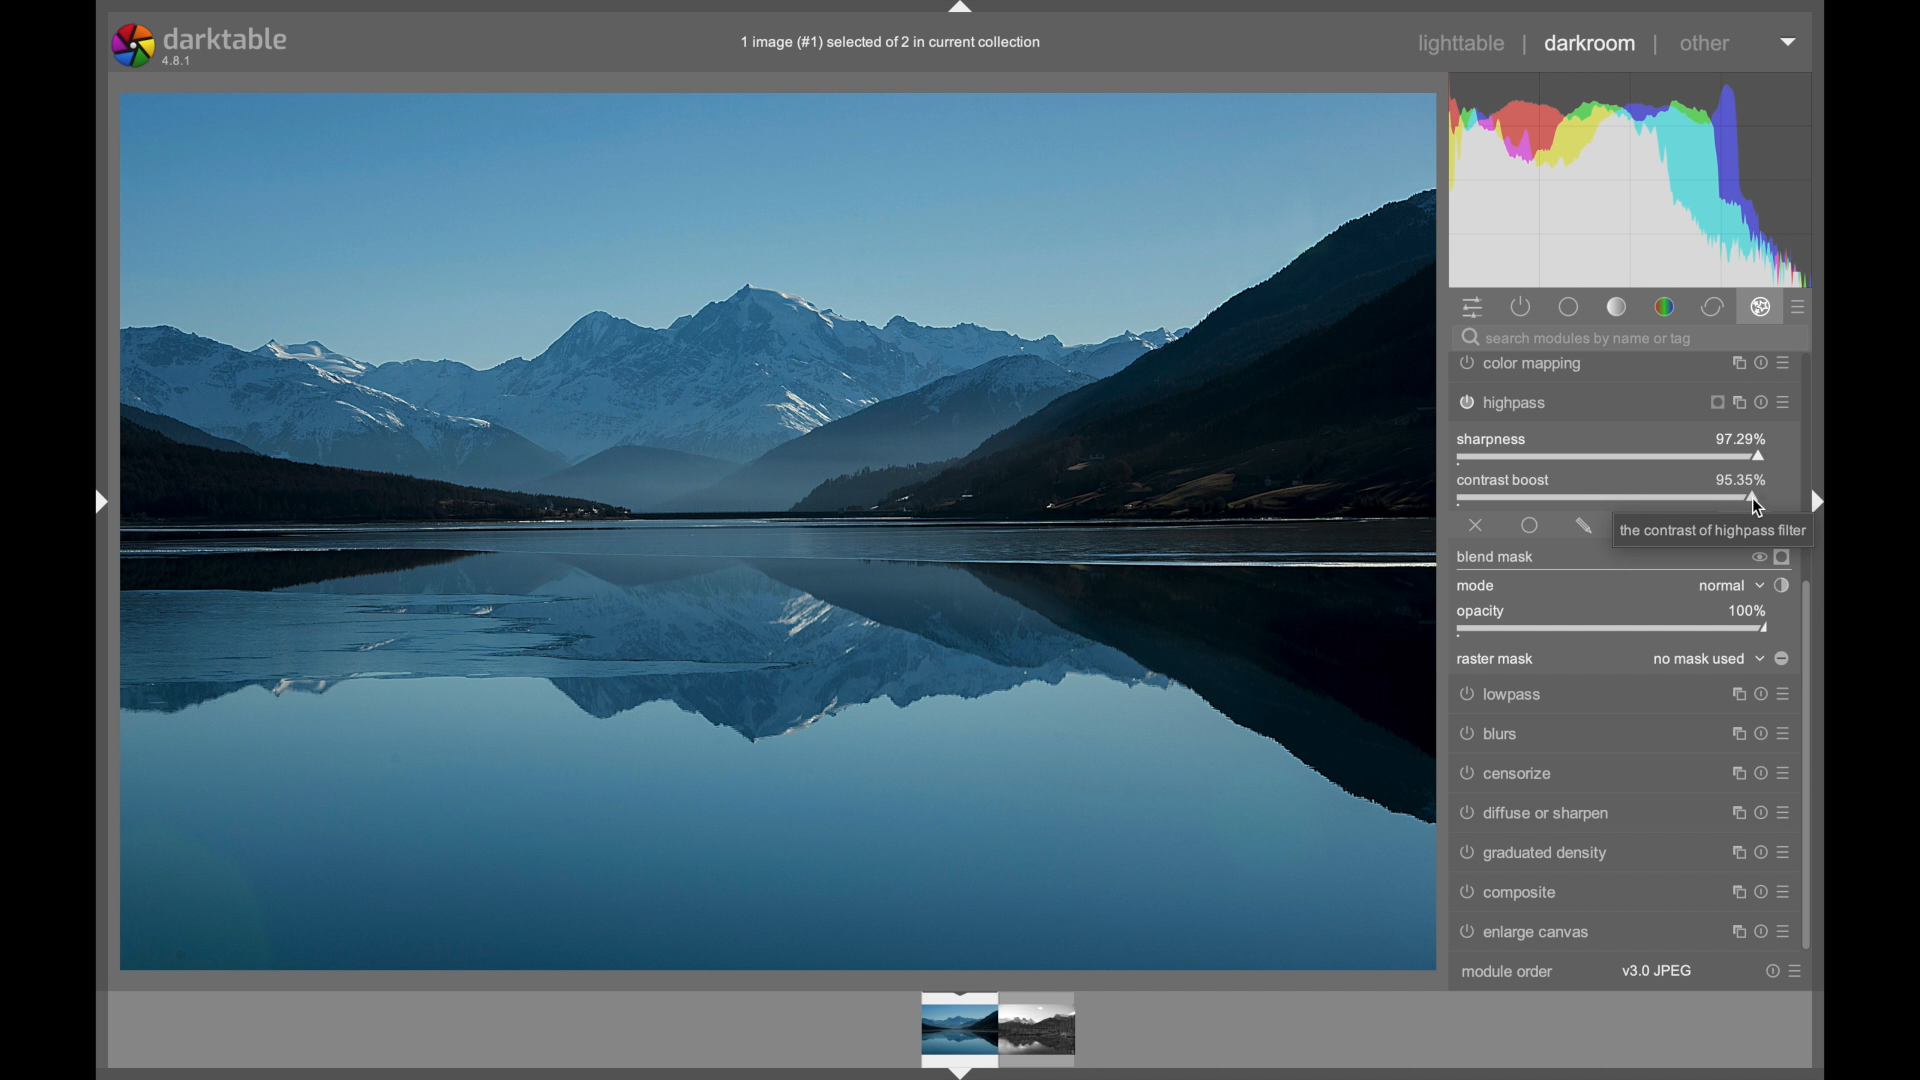 This screenshot has width=1920, height=1080. Describe the element at coordinates (1760, 853) in the screenshot. I see `more options` at that location.